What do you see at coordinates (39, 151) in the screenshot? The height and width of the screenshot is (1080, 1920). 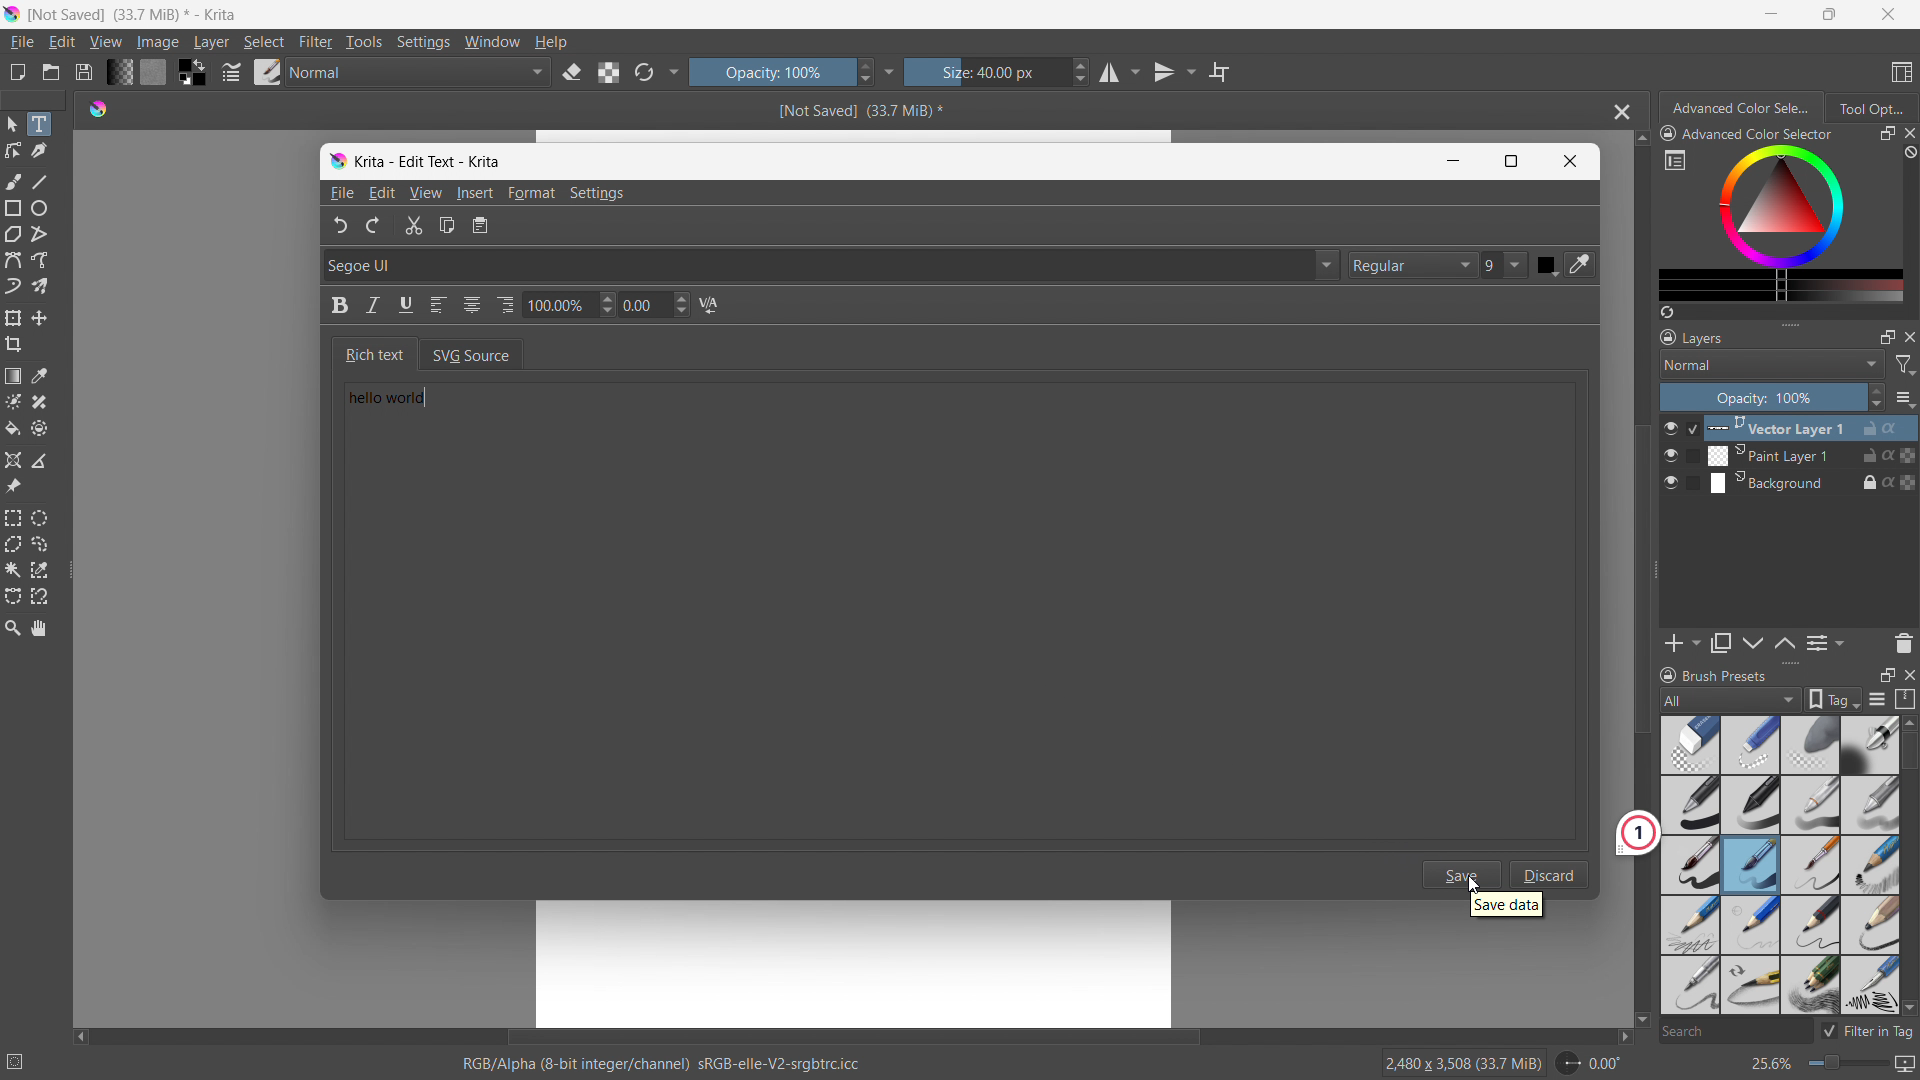 I see `caligraphy tool` at bounding box center [39, 151].